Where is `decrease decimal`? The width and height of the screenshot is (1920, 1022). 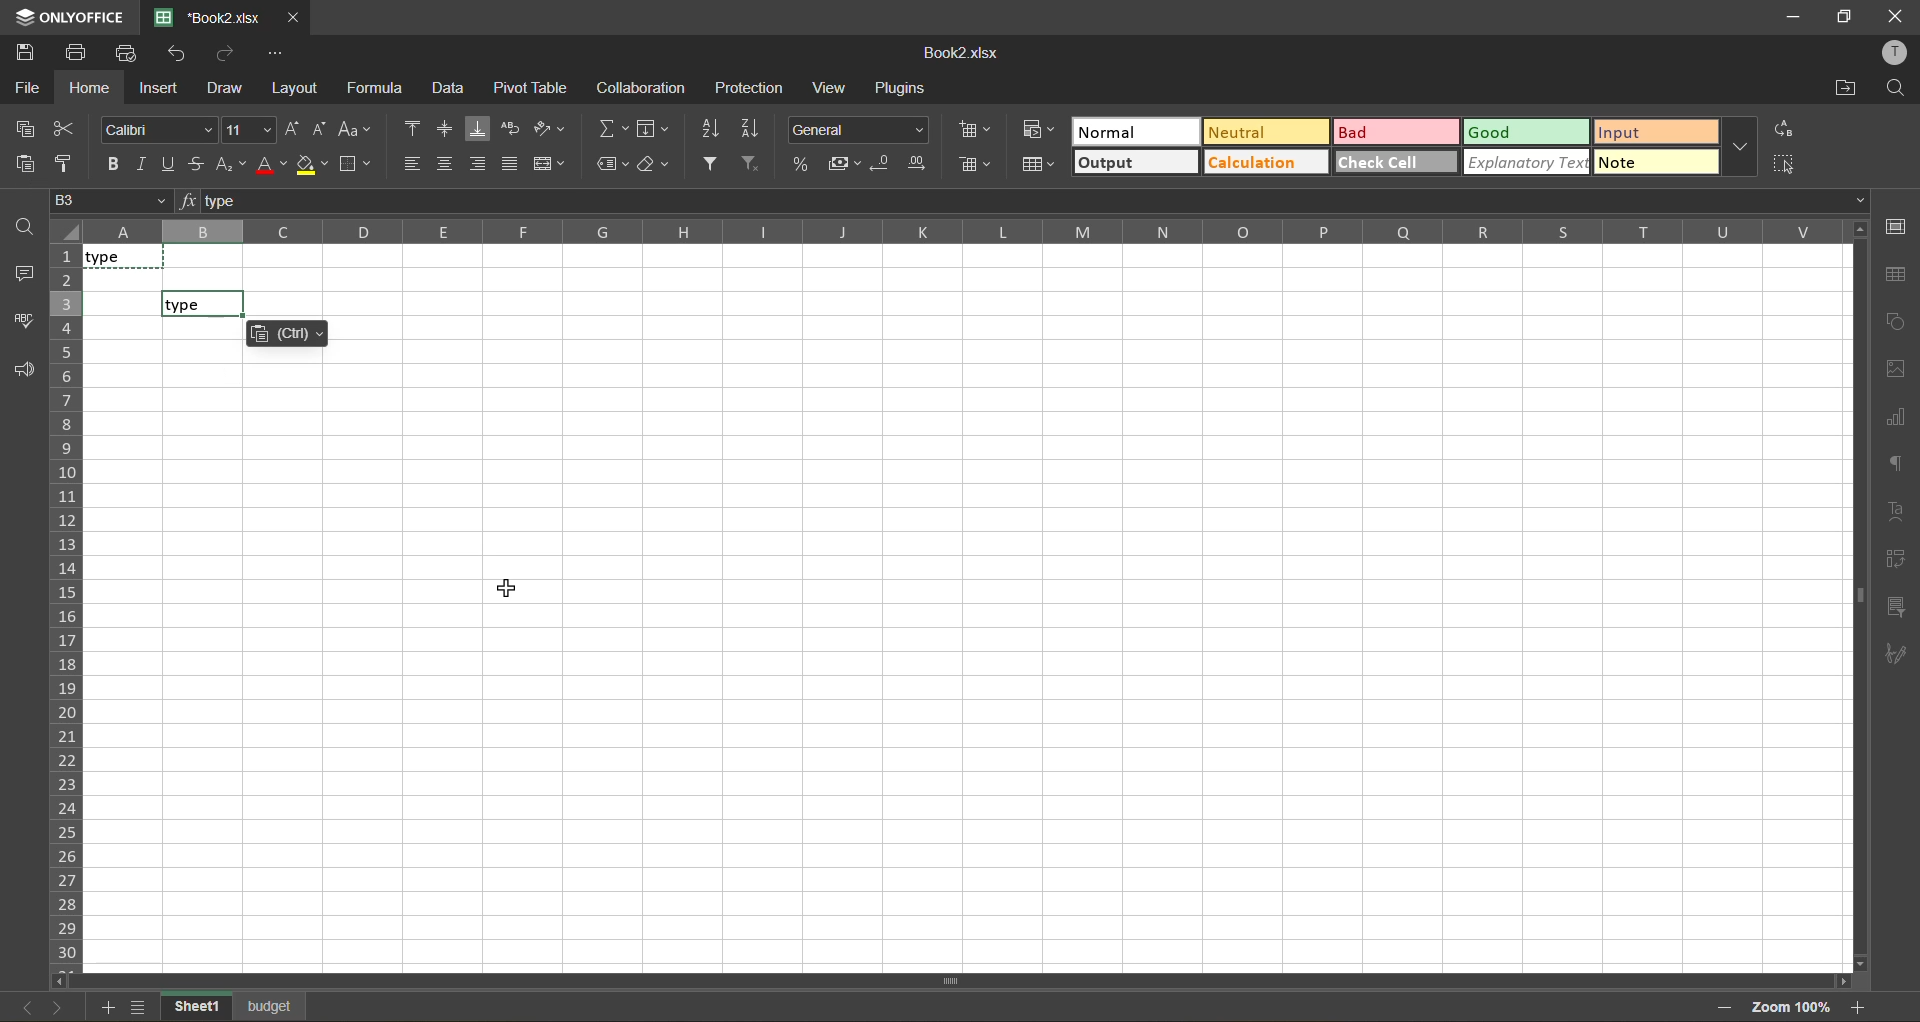
decrease decimal is located at coordinates (881, 164).